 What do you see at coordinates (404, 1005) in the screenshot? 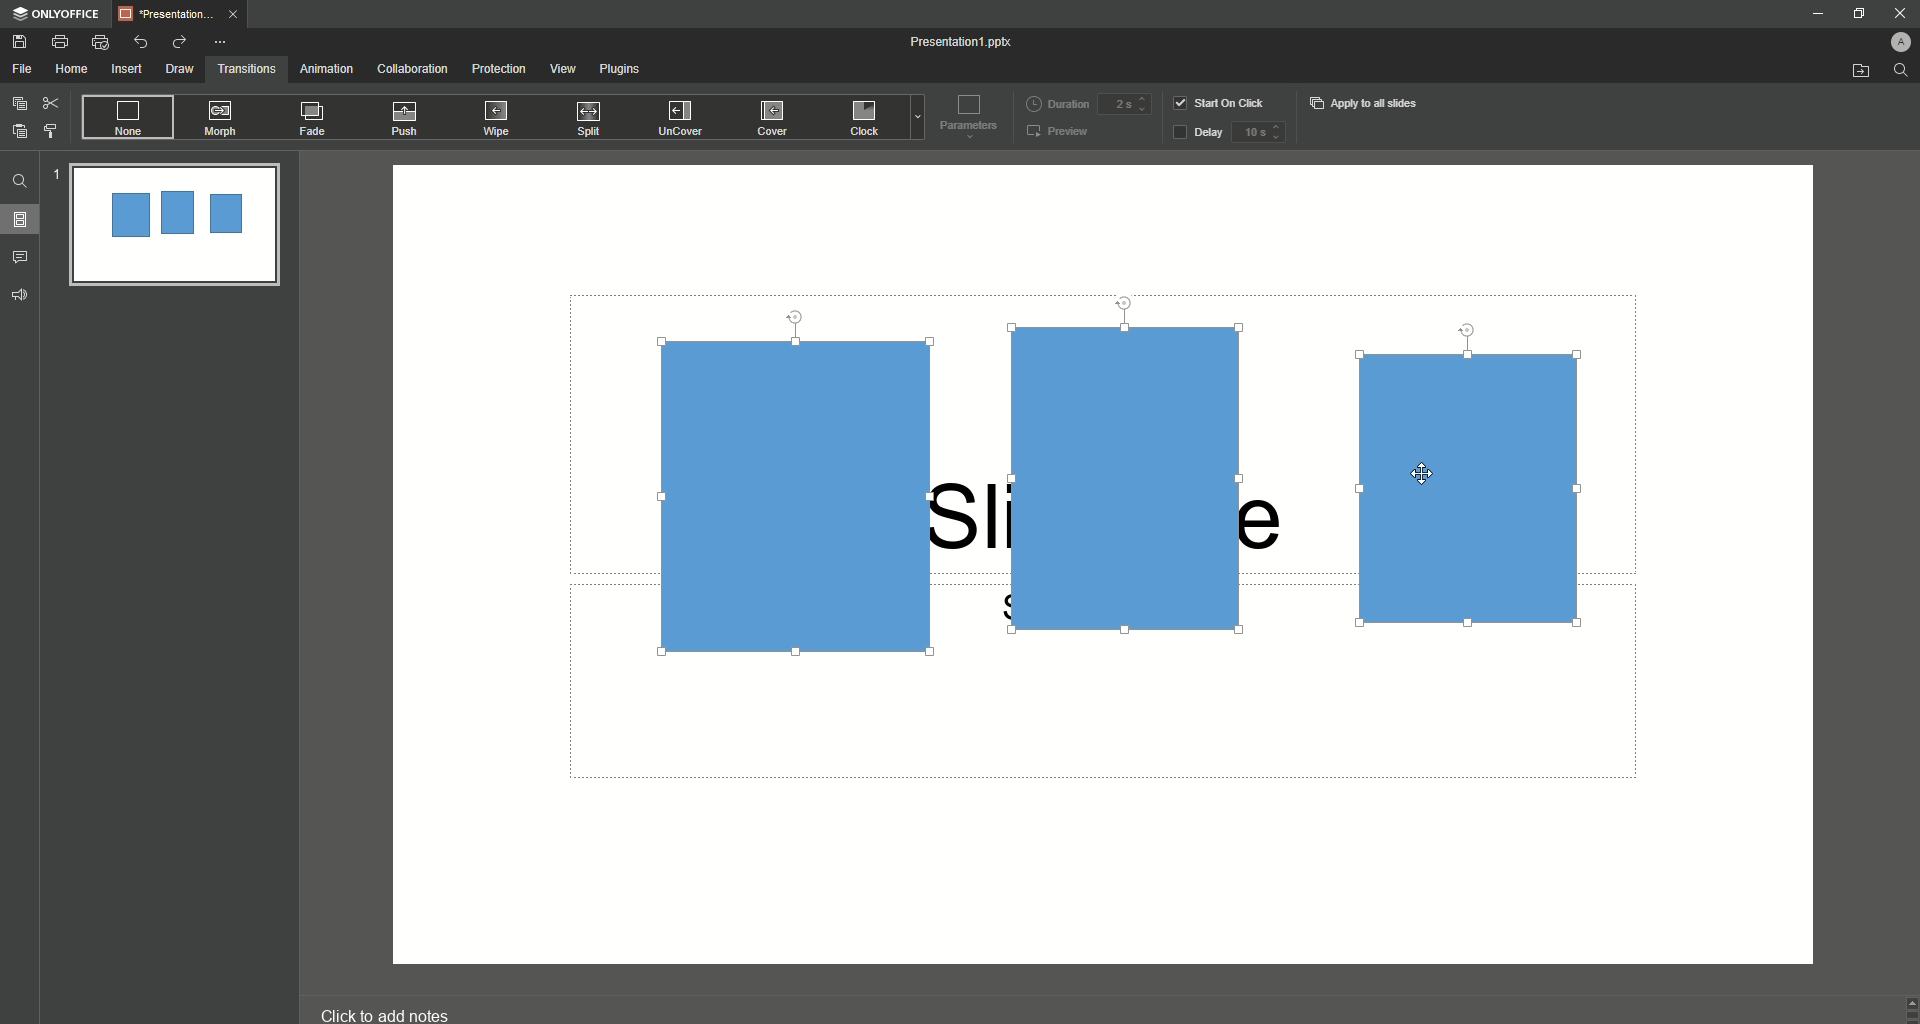
I see `click to add notes` at bounding box center [404, 1005].